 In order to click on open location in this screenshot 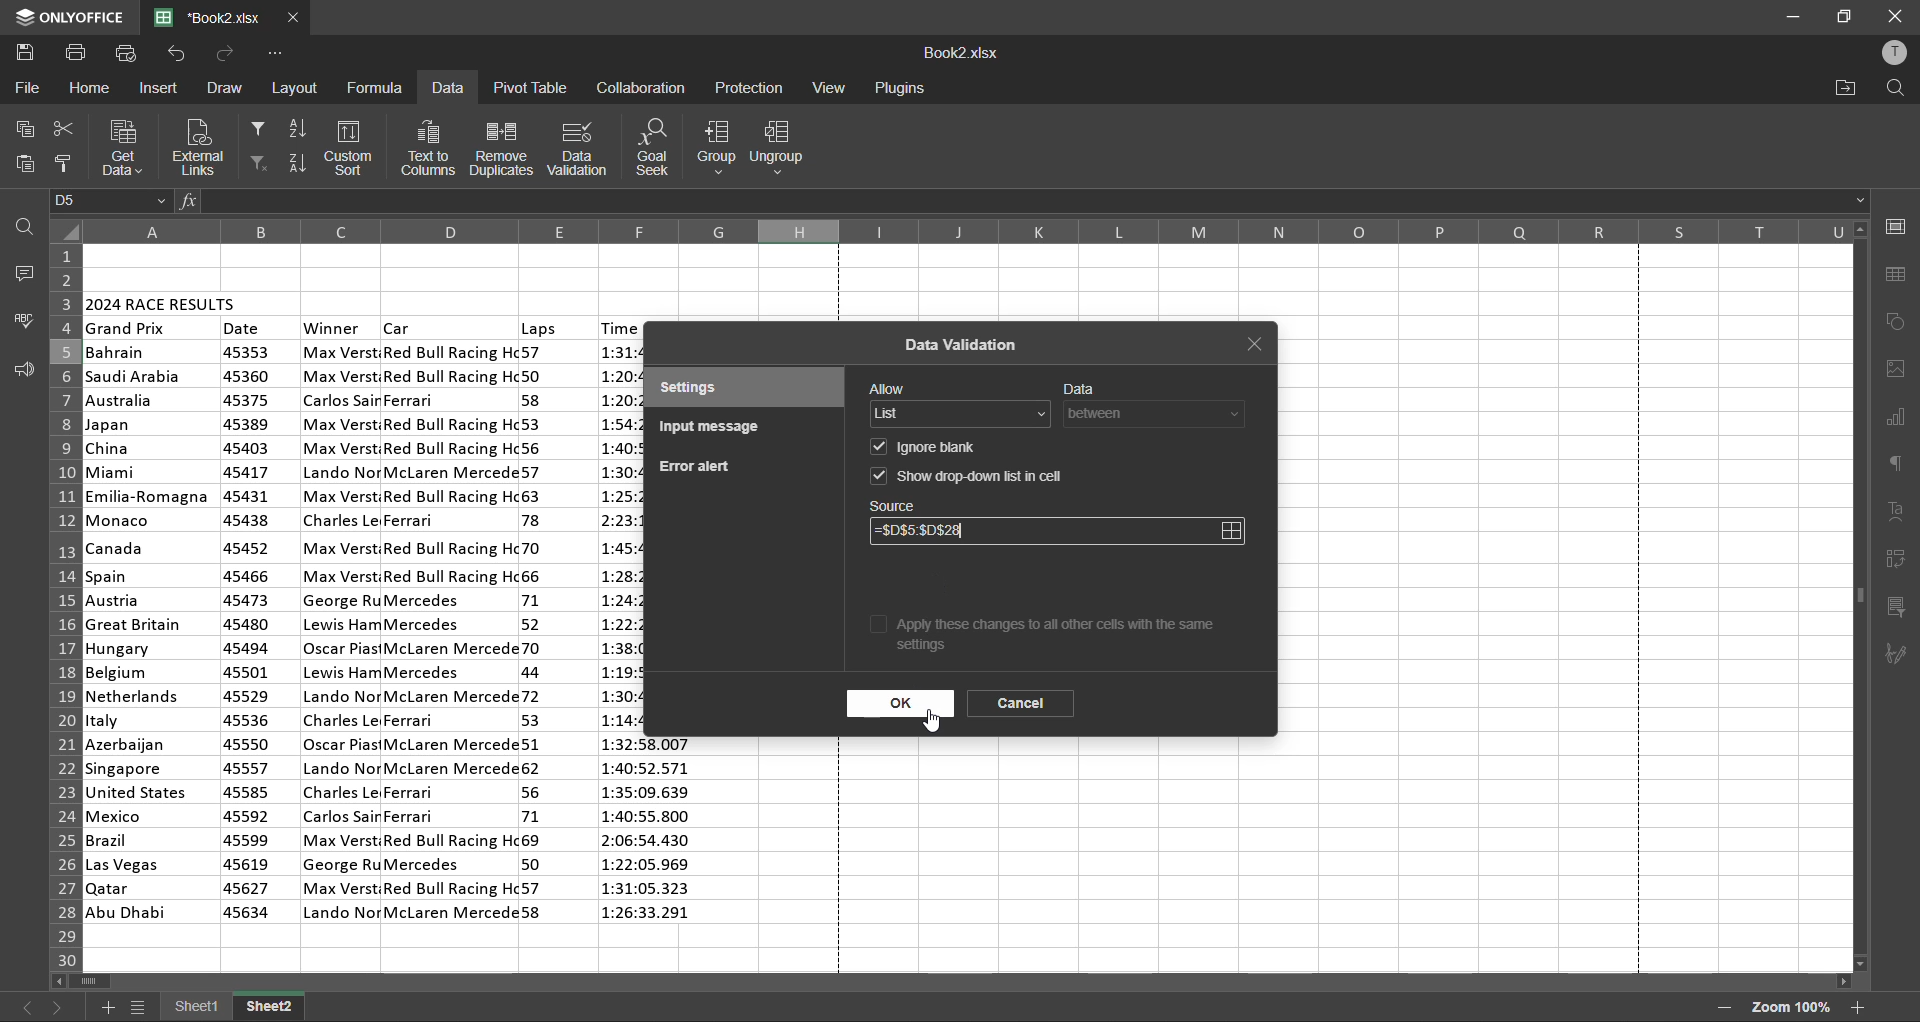, I will do `click(1846, 88)`.